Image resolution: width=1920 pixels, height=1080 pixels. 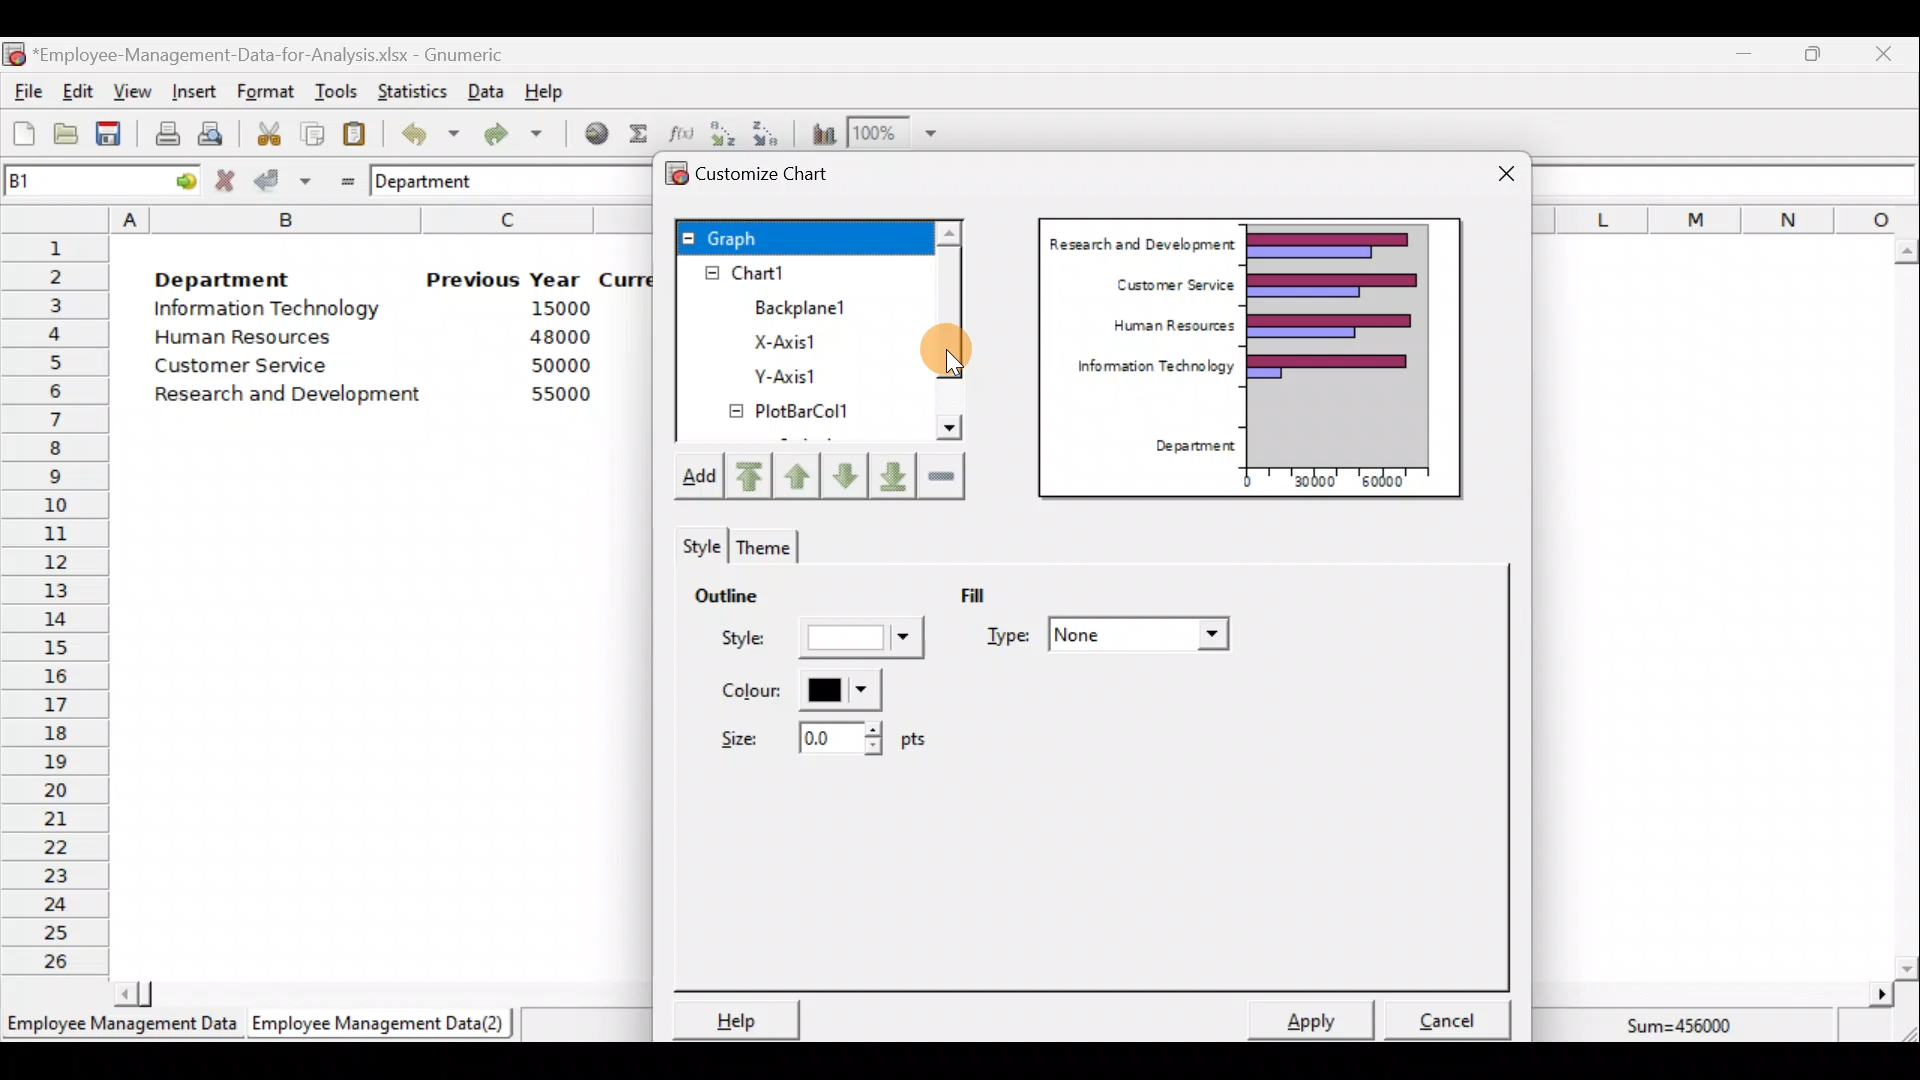 What do you see at coordinates (1117, 637) in the screenshot?
I see `Type` at bounding box center [1117, 637].